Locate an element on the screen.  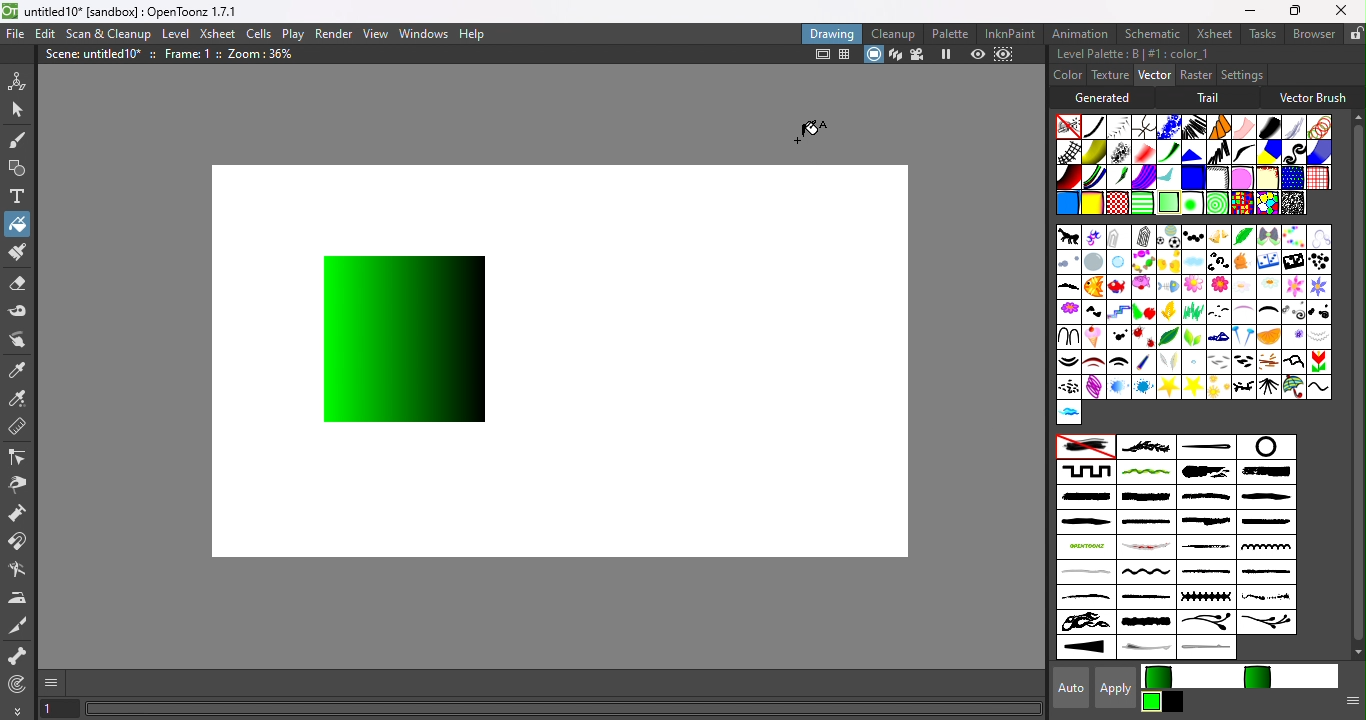
domino is located at coordinates (1268, 264).